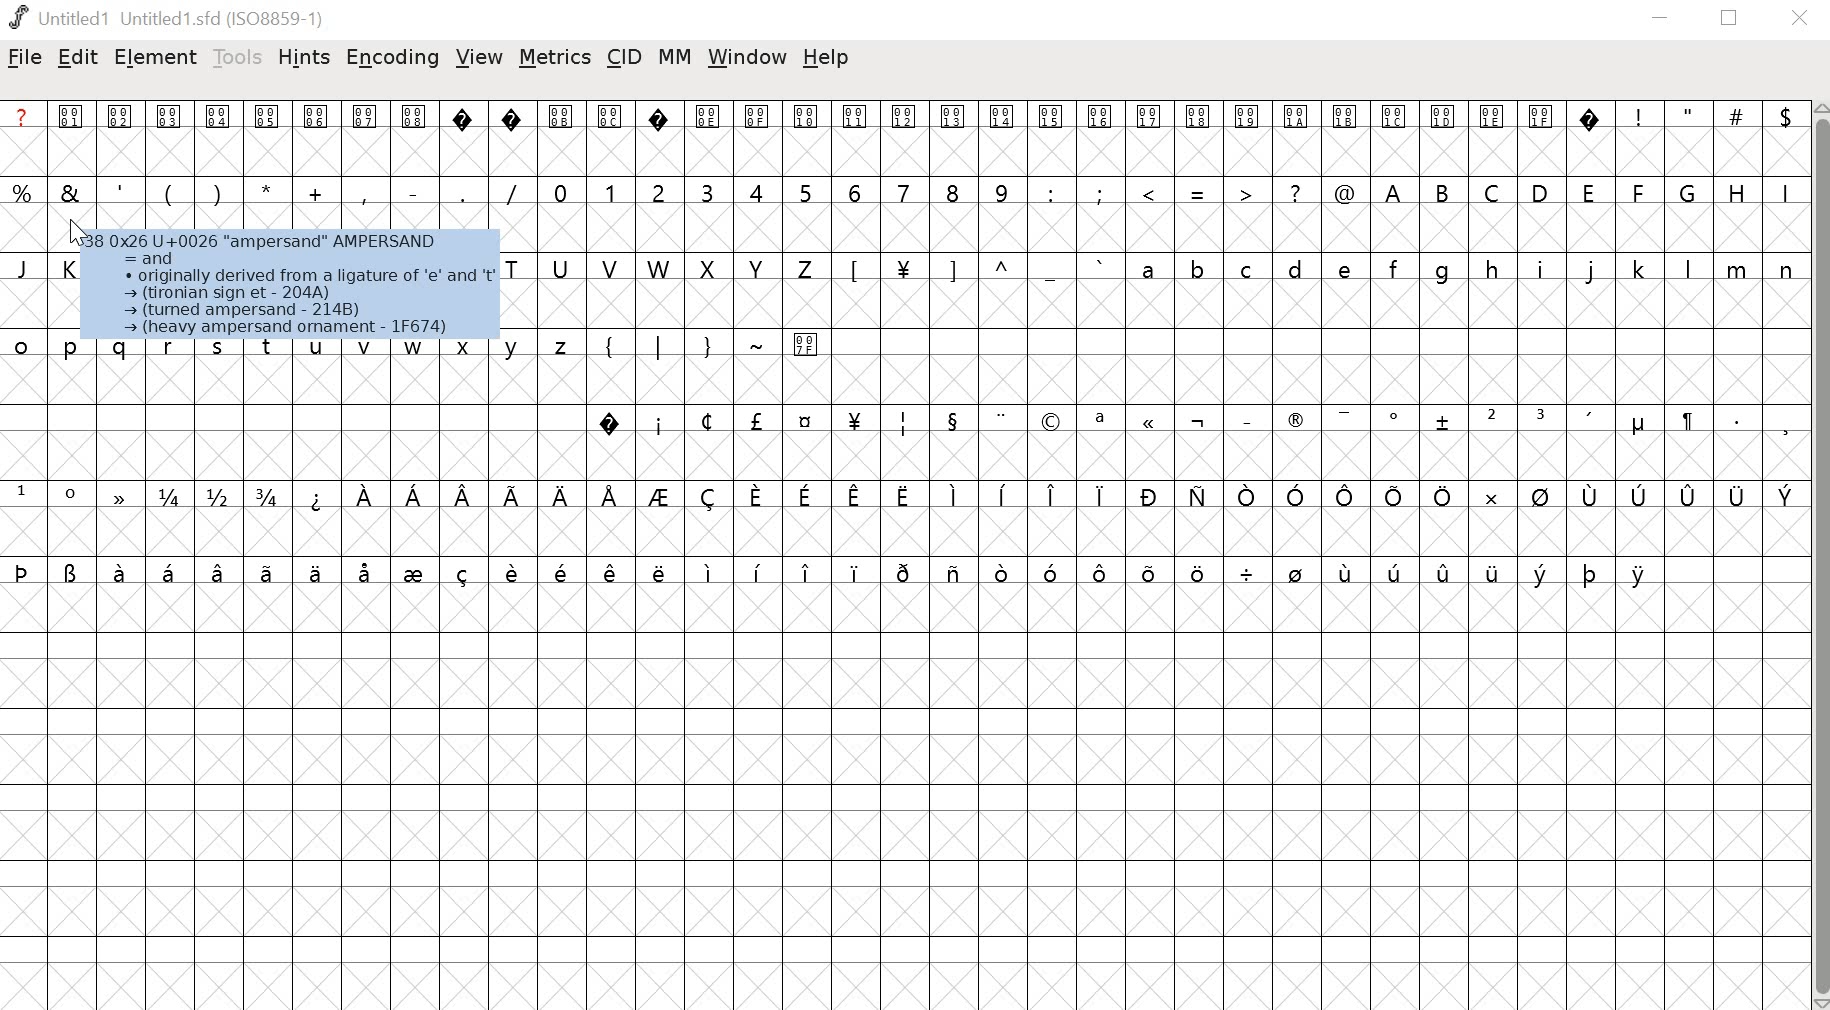 This screenshot has height=1010, width=1830. What do you see at coordinates (365, 193) in the screenshot?
I see `,` at bounding box center [365, 193].